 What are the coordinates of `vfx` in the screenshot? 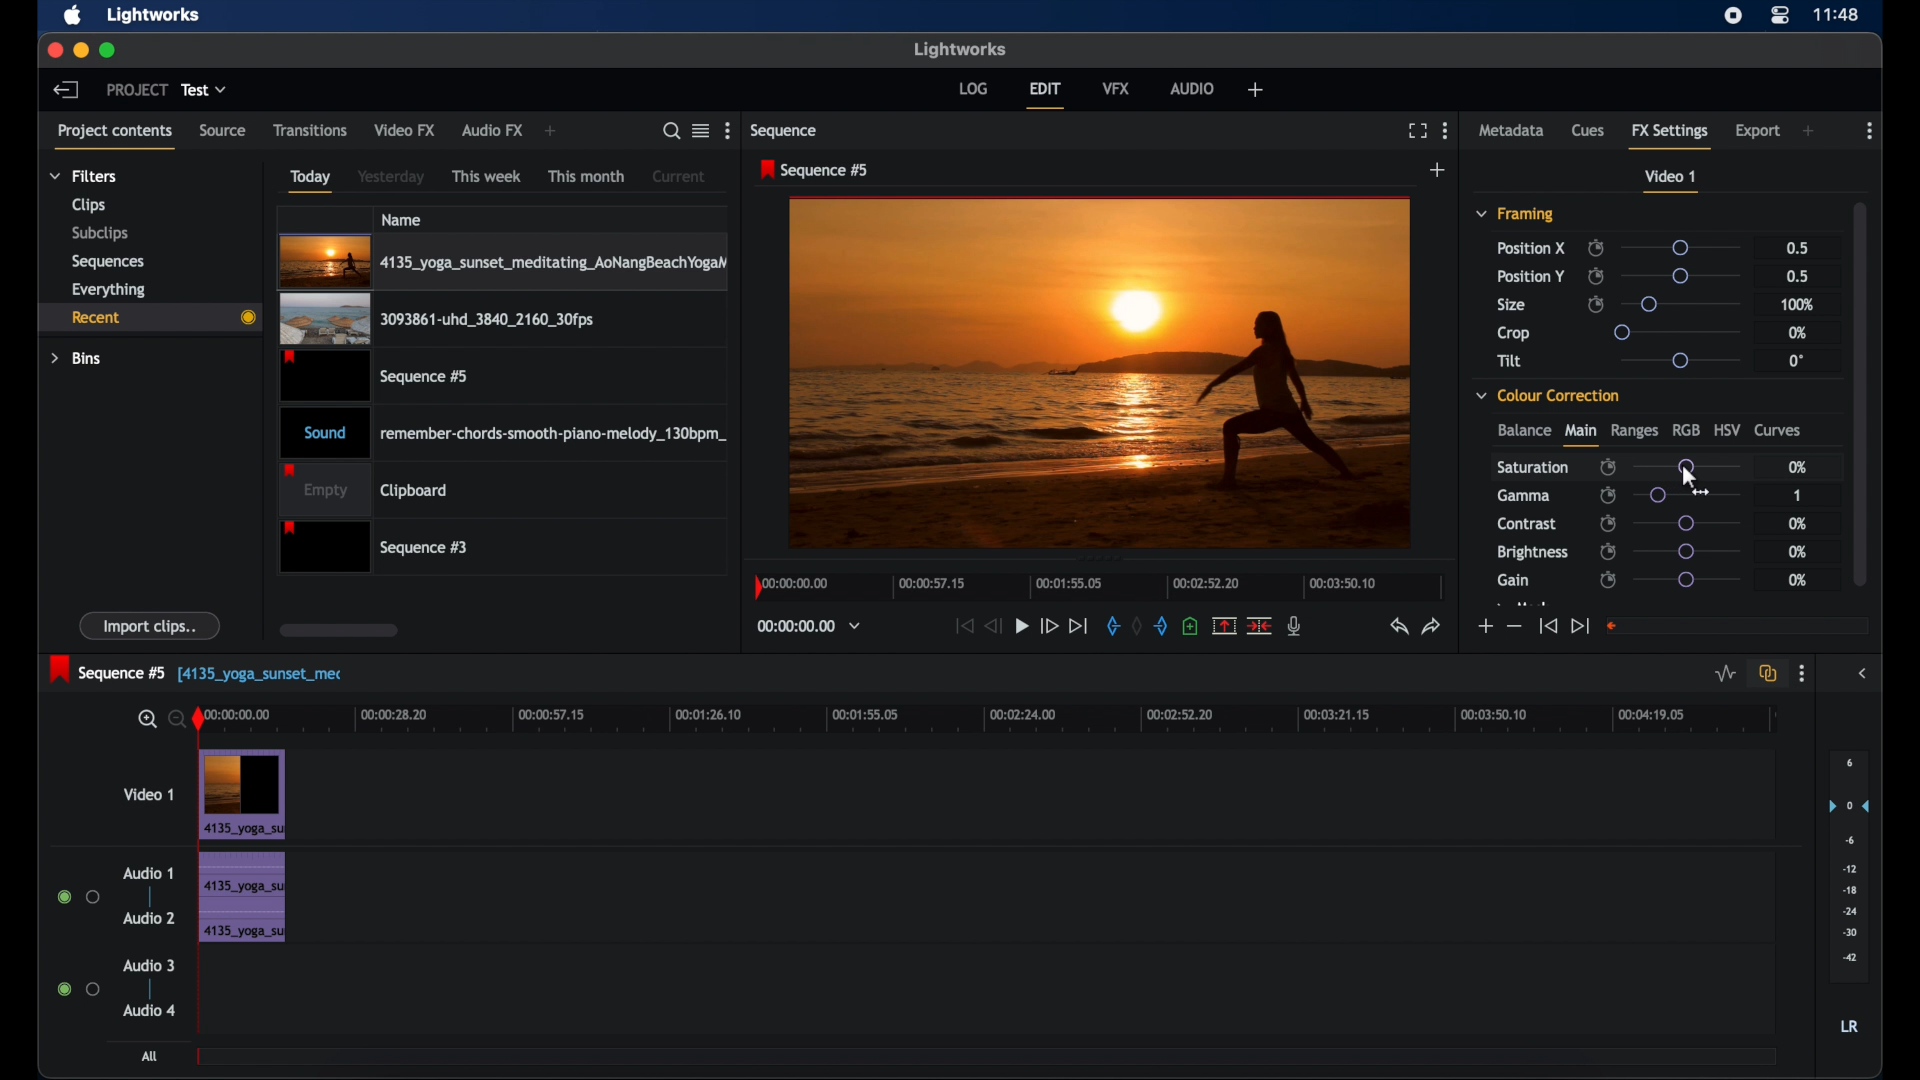 It's located at (1117, 88).